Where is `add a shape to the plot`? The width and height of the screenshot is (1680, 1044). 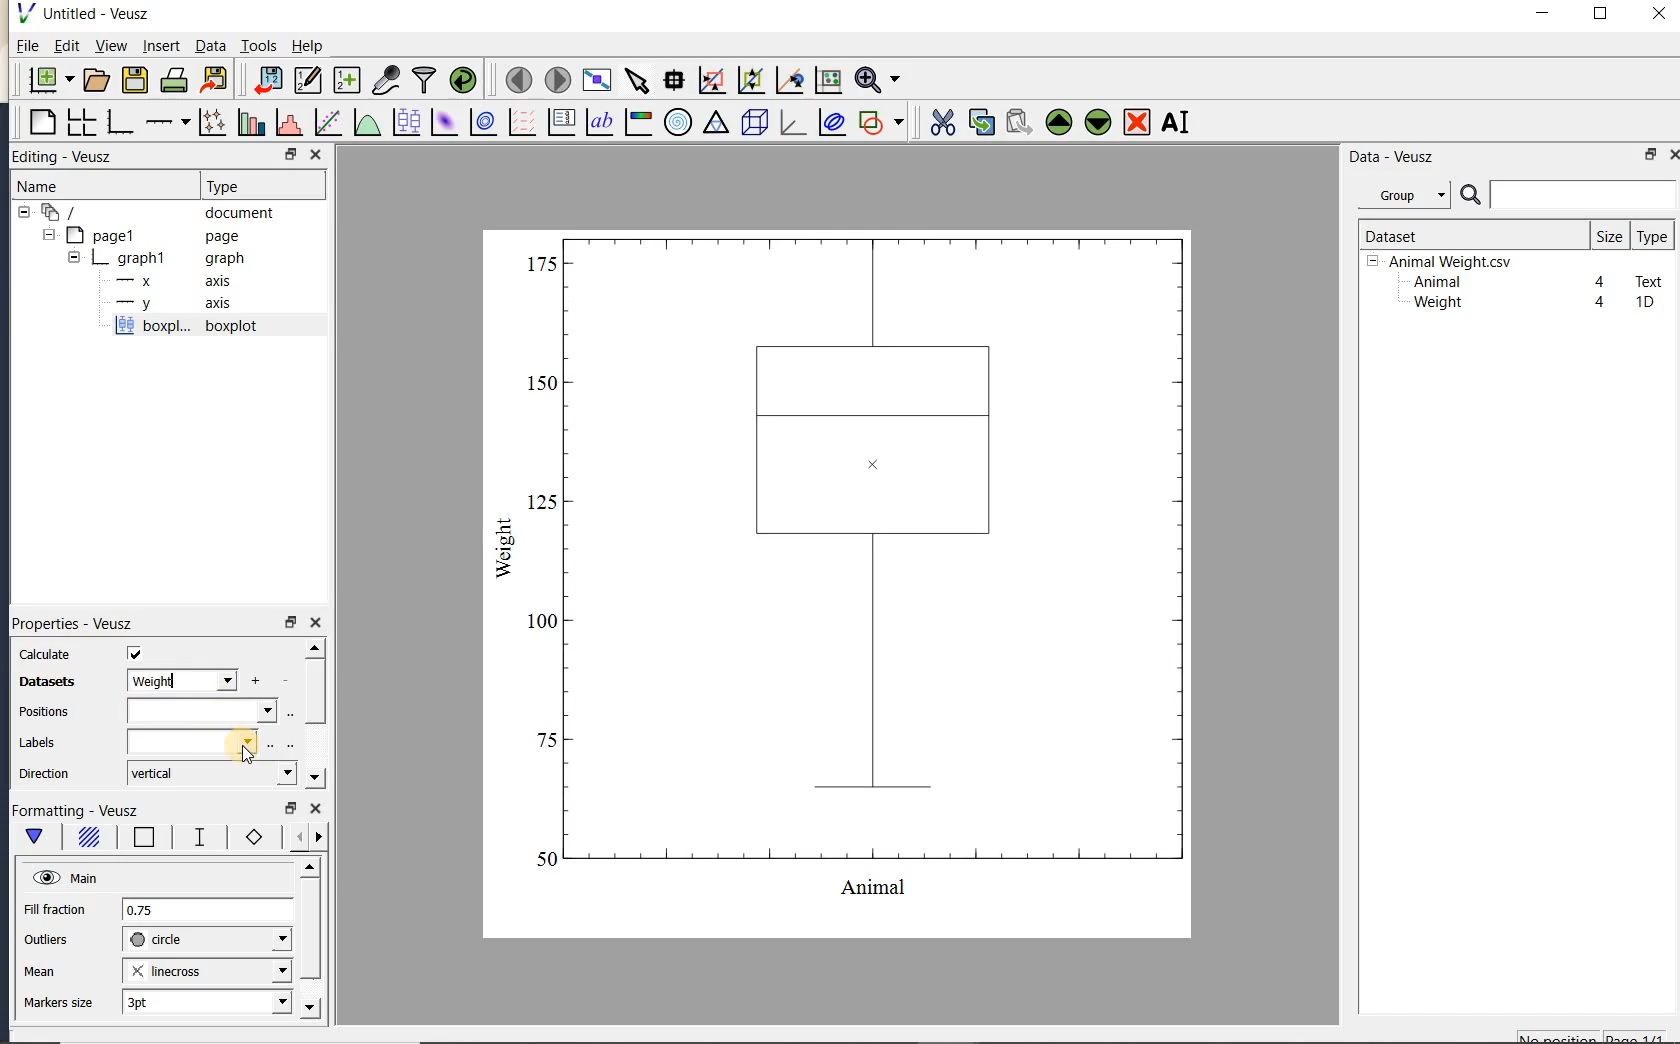 add a shape to the plot is located at coordinates (880, 122).